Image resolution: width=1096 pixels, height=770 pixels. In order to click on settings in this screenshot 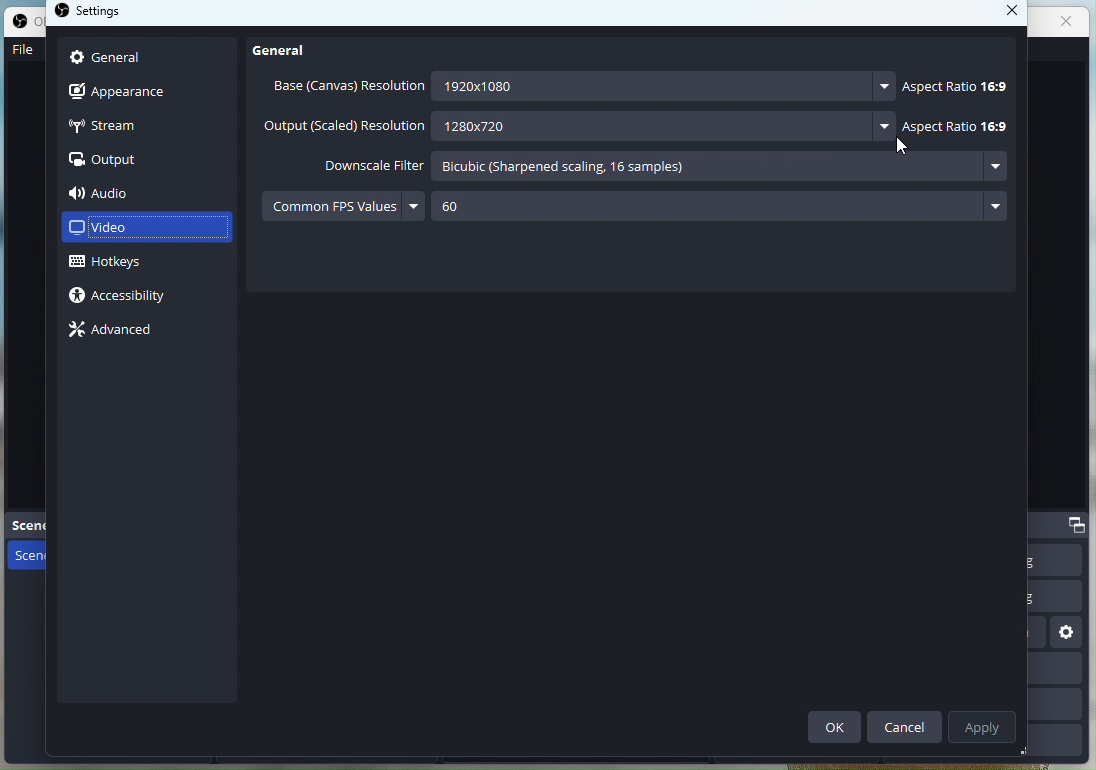, I will do `click(108, 14)`.